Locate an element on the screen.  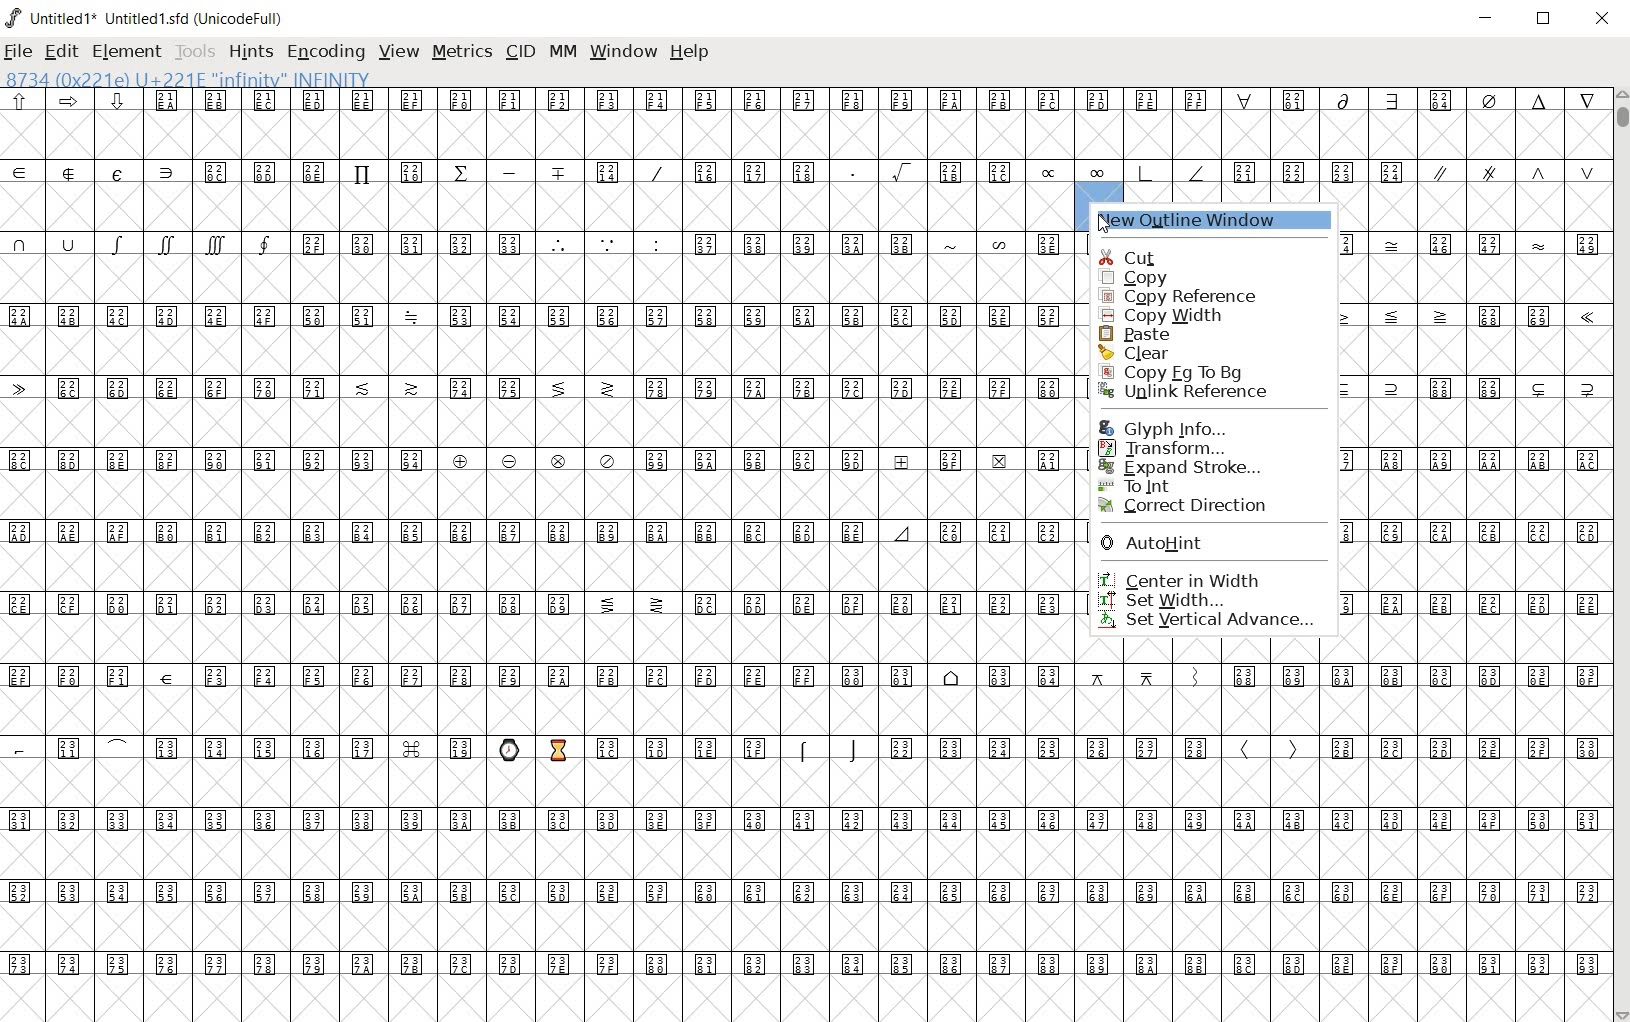
empty glyph slots is located at coordinates (1470, 637).